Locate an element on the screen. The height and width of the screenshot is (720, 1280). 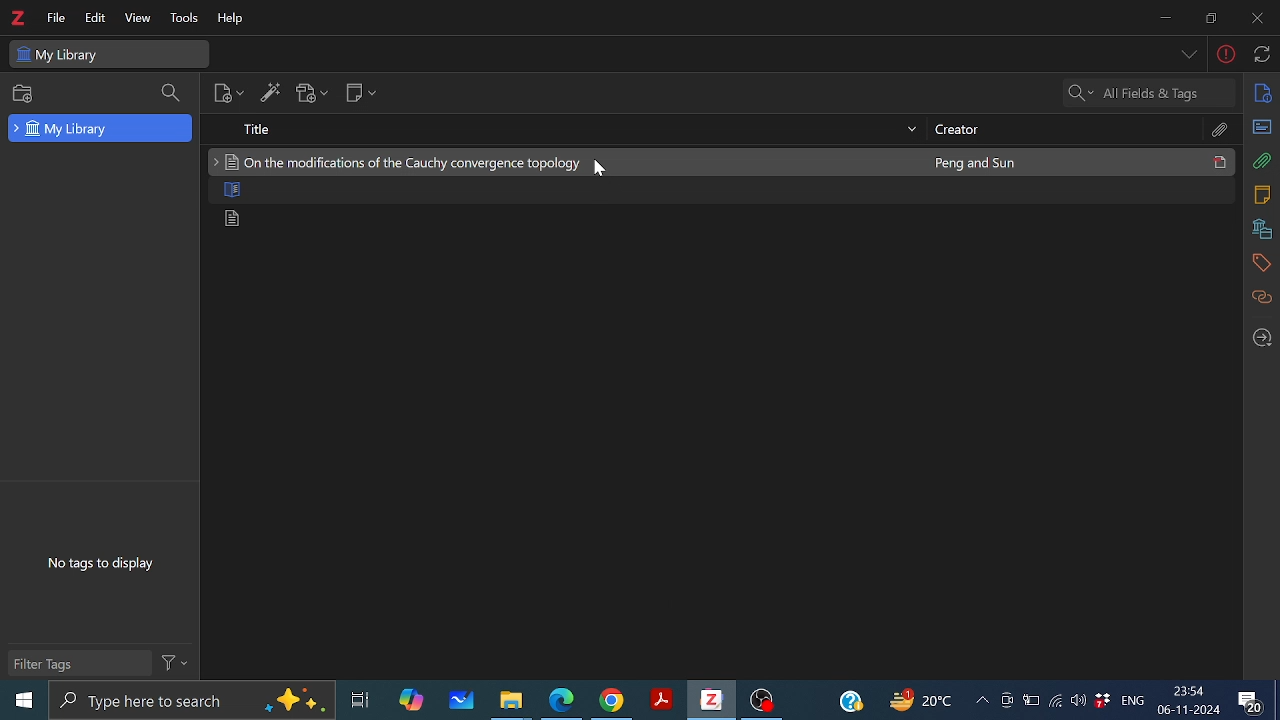
Start is located at coordinates (19, 701).